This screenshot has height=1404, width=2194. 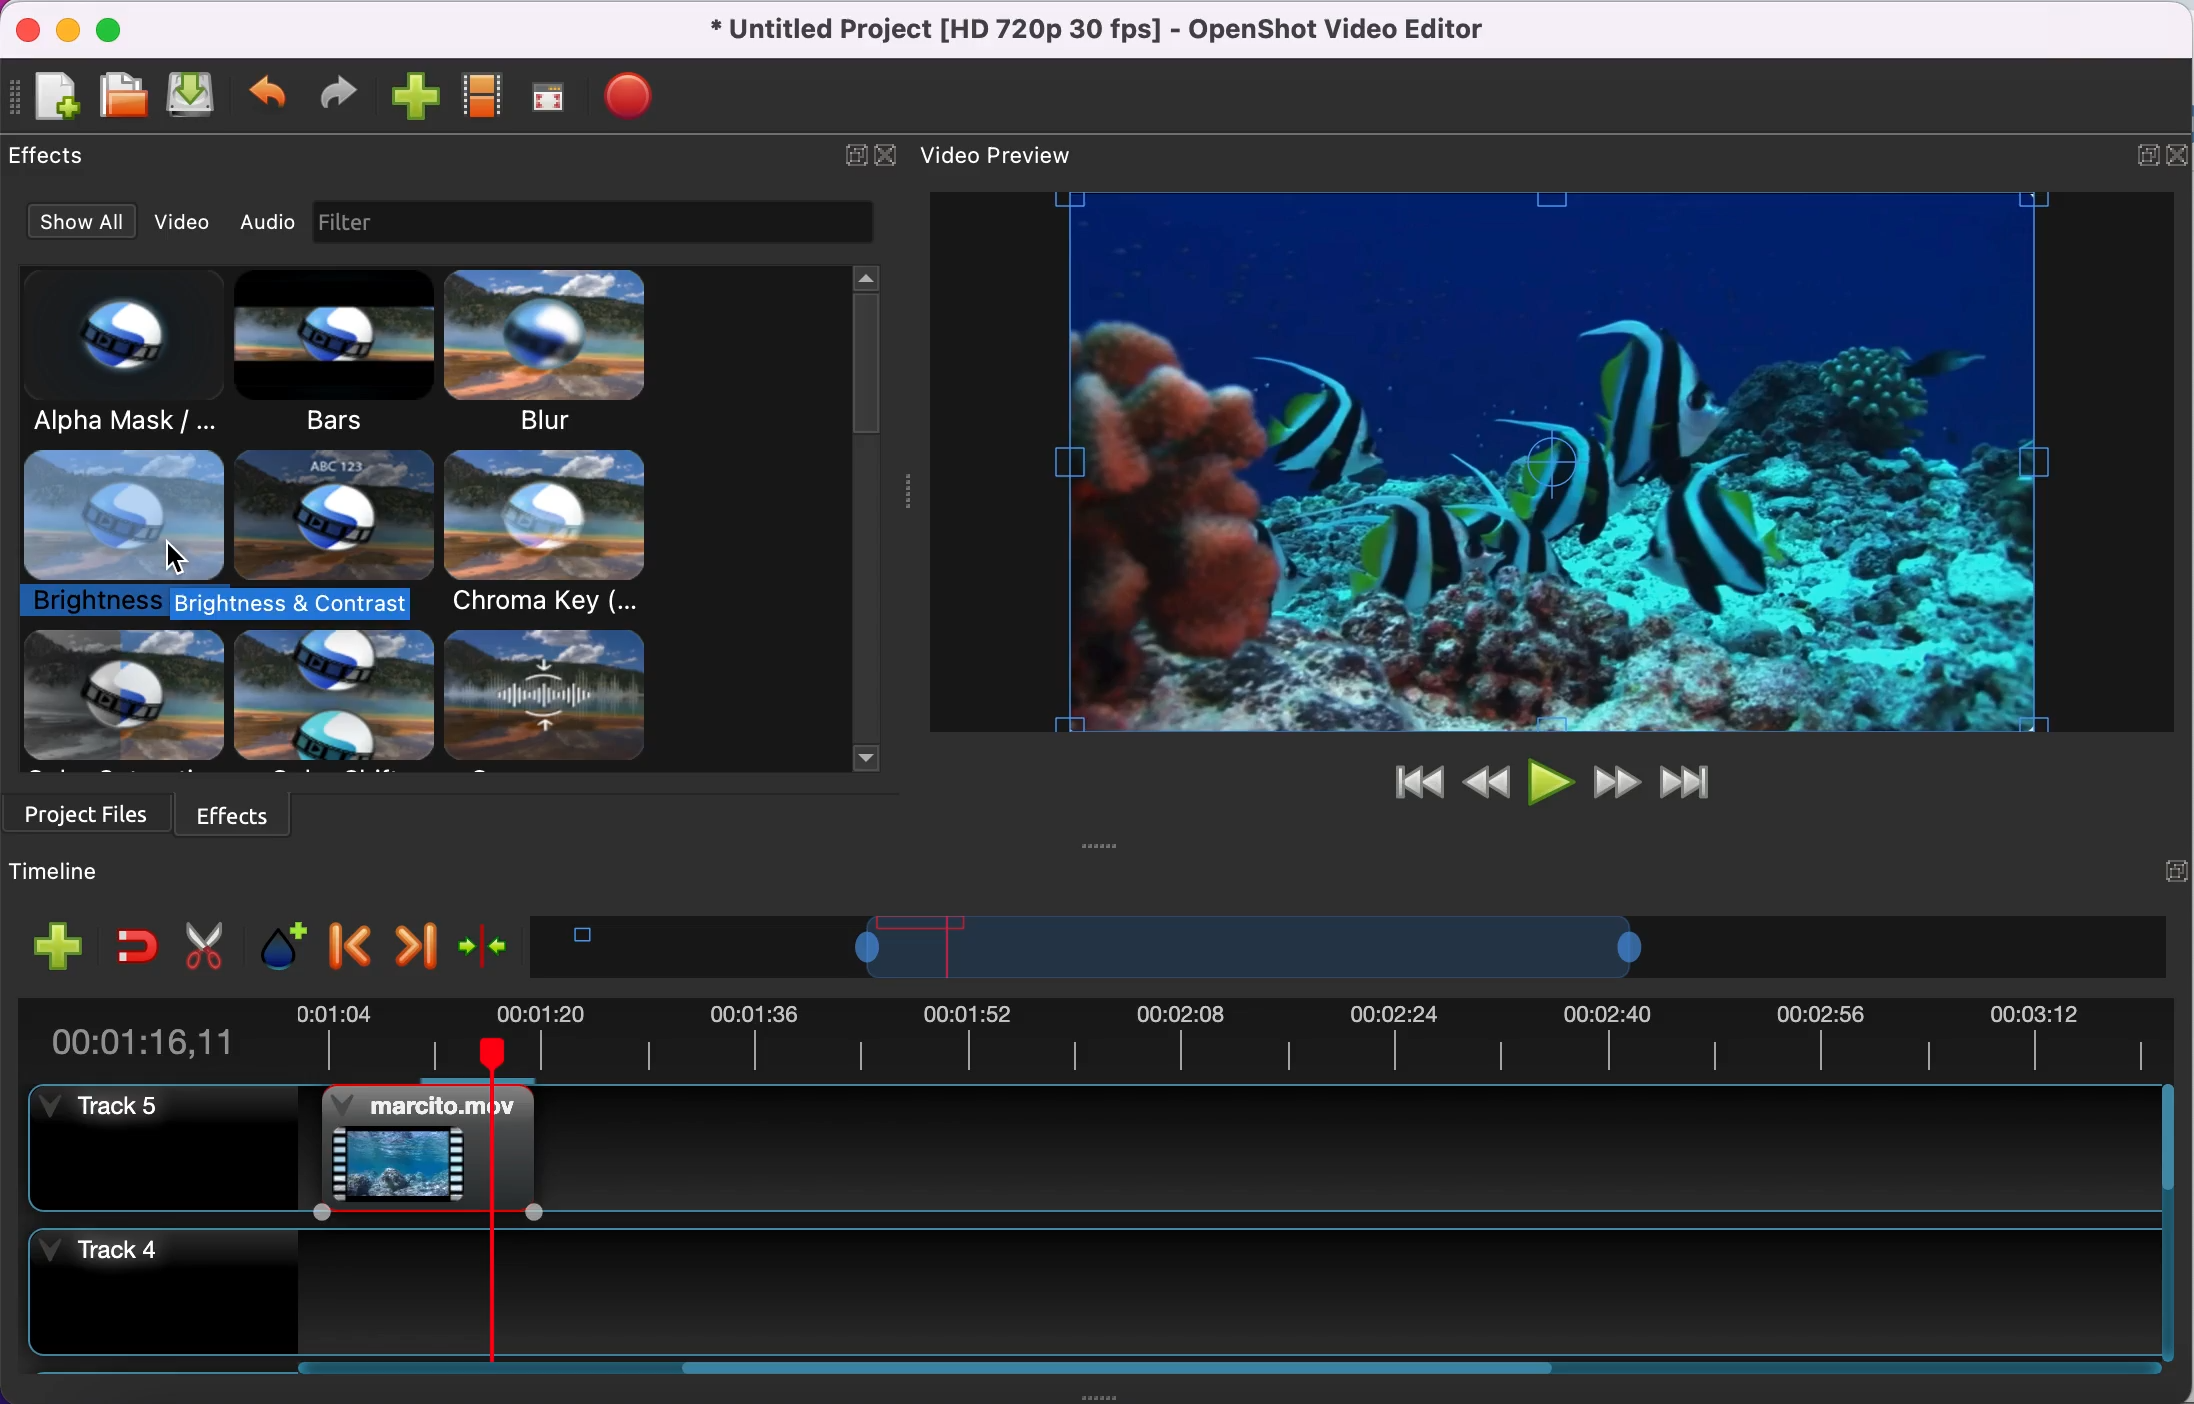 What do you see at coordinates (273, 944) in the screenshot?
I see `add marker` at bounding box center [273, 944].